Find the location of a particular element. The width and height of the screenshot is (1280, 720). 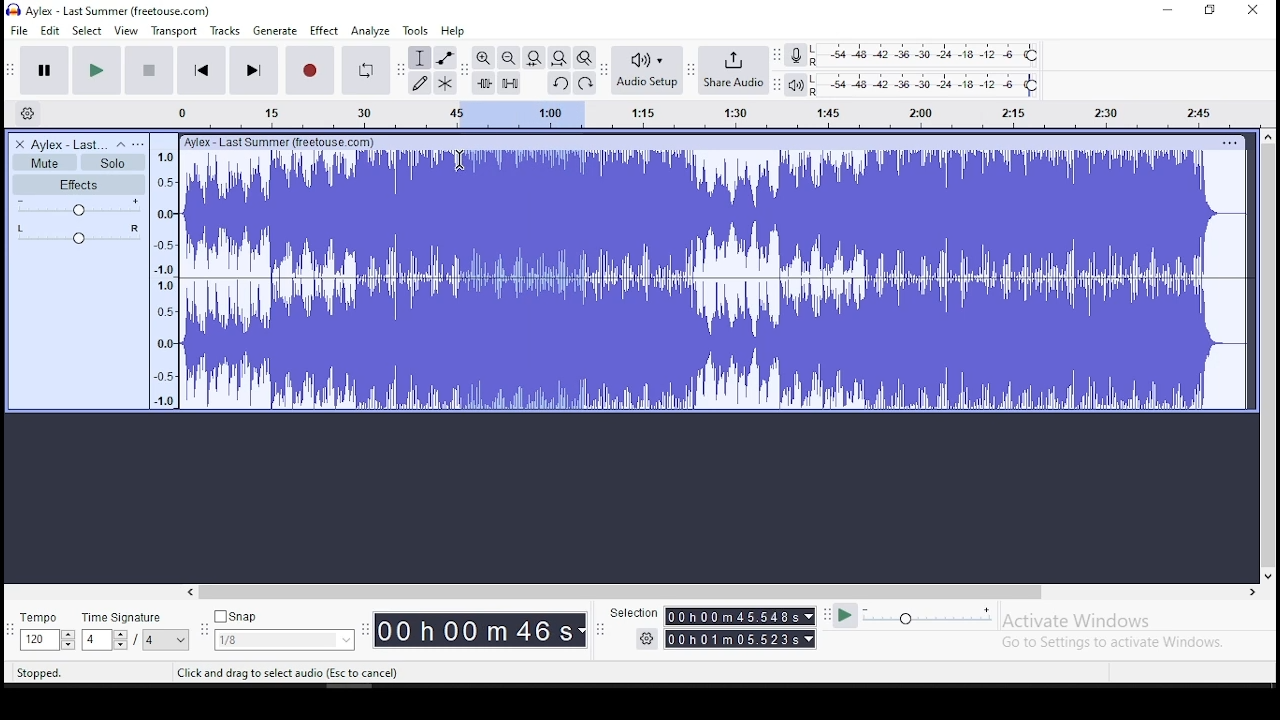

| Stopped. is located at coordinates (31, 672).